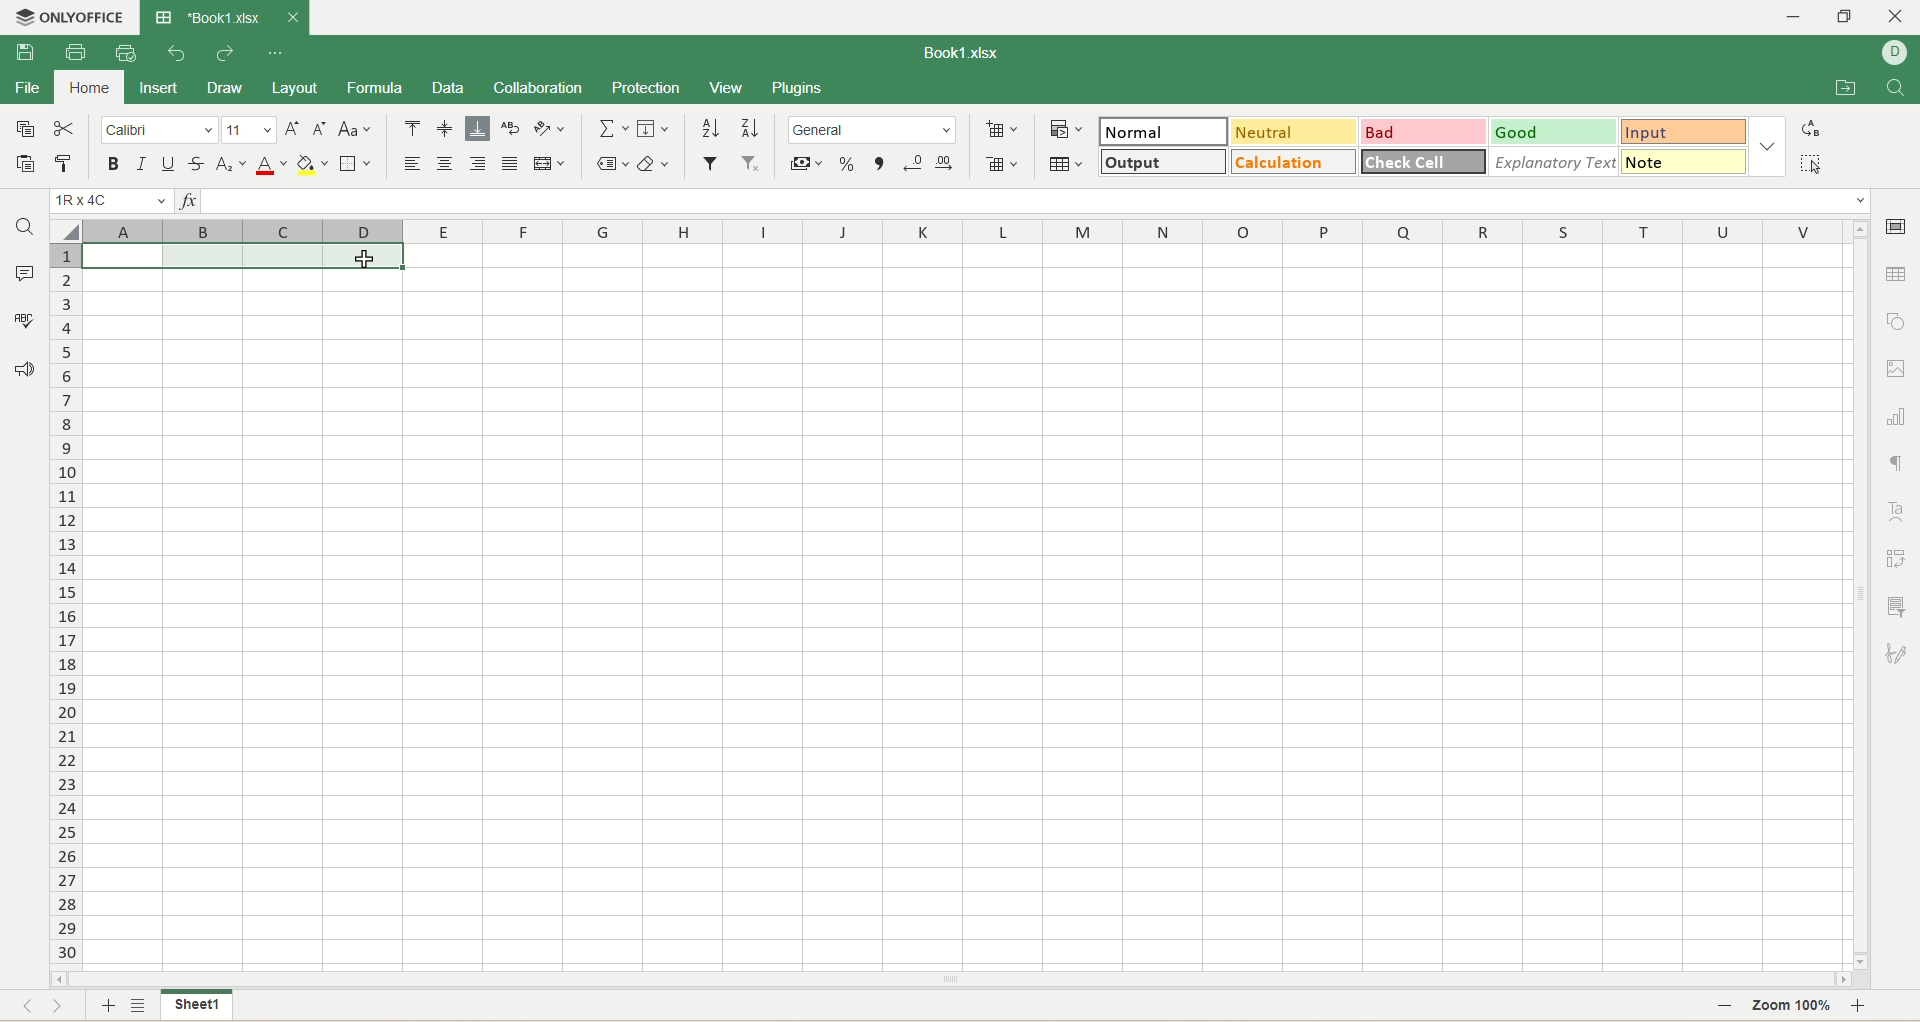  What do you see at coordinates (1040, 202) in the screenshot?
I see `input line` at bounding box center [1040, 202].